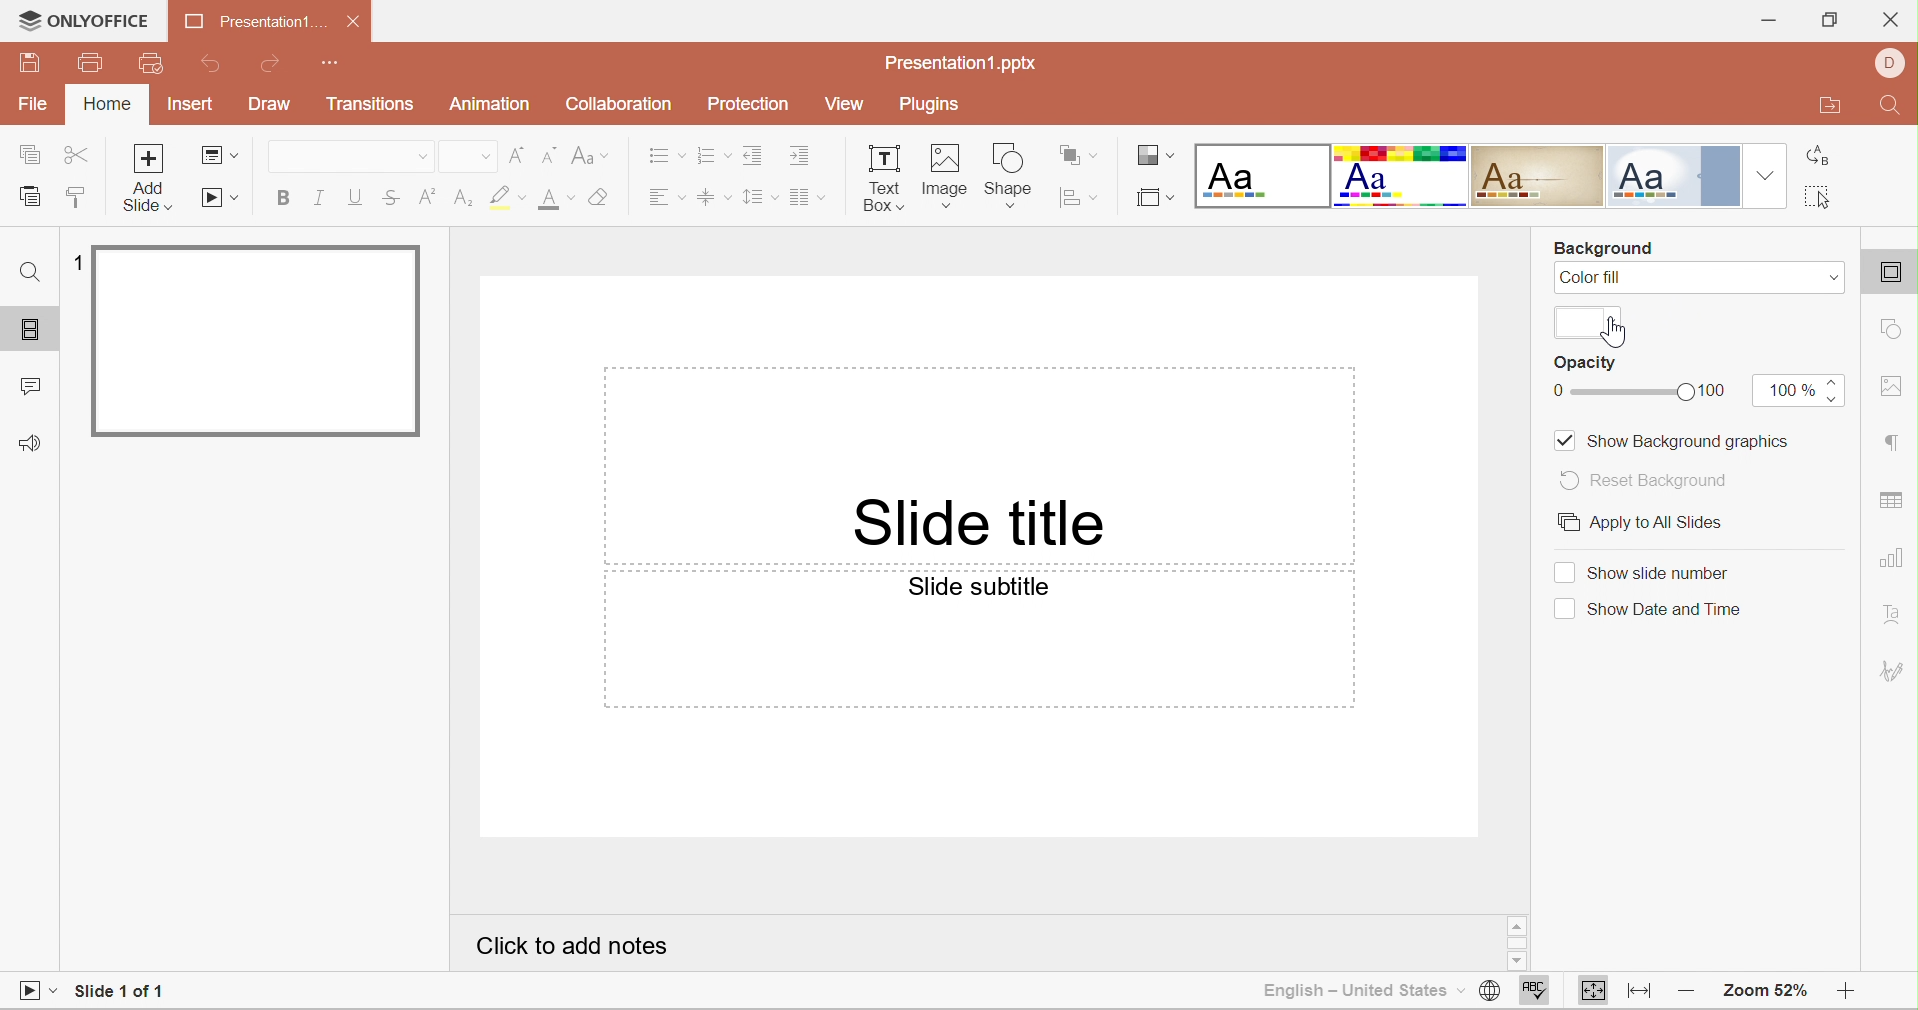  What do you see at coordinates (1896, 332) in the screenshot?
I see `shape settings` at bounding box center [1896, 332].